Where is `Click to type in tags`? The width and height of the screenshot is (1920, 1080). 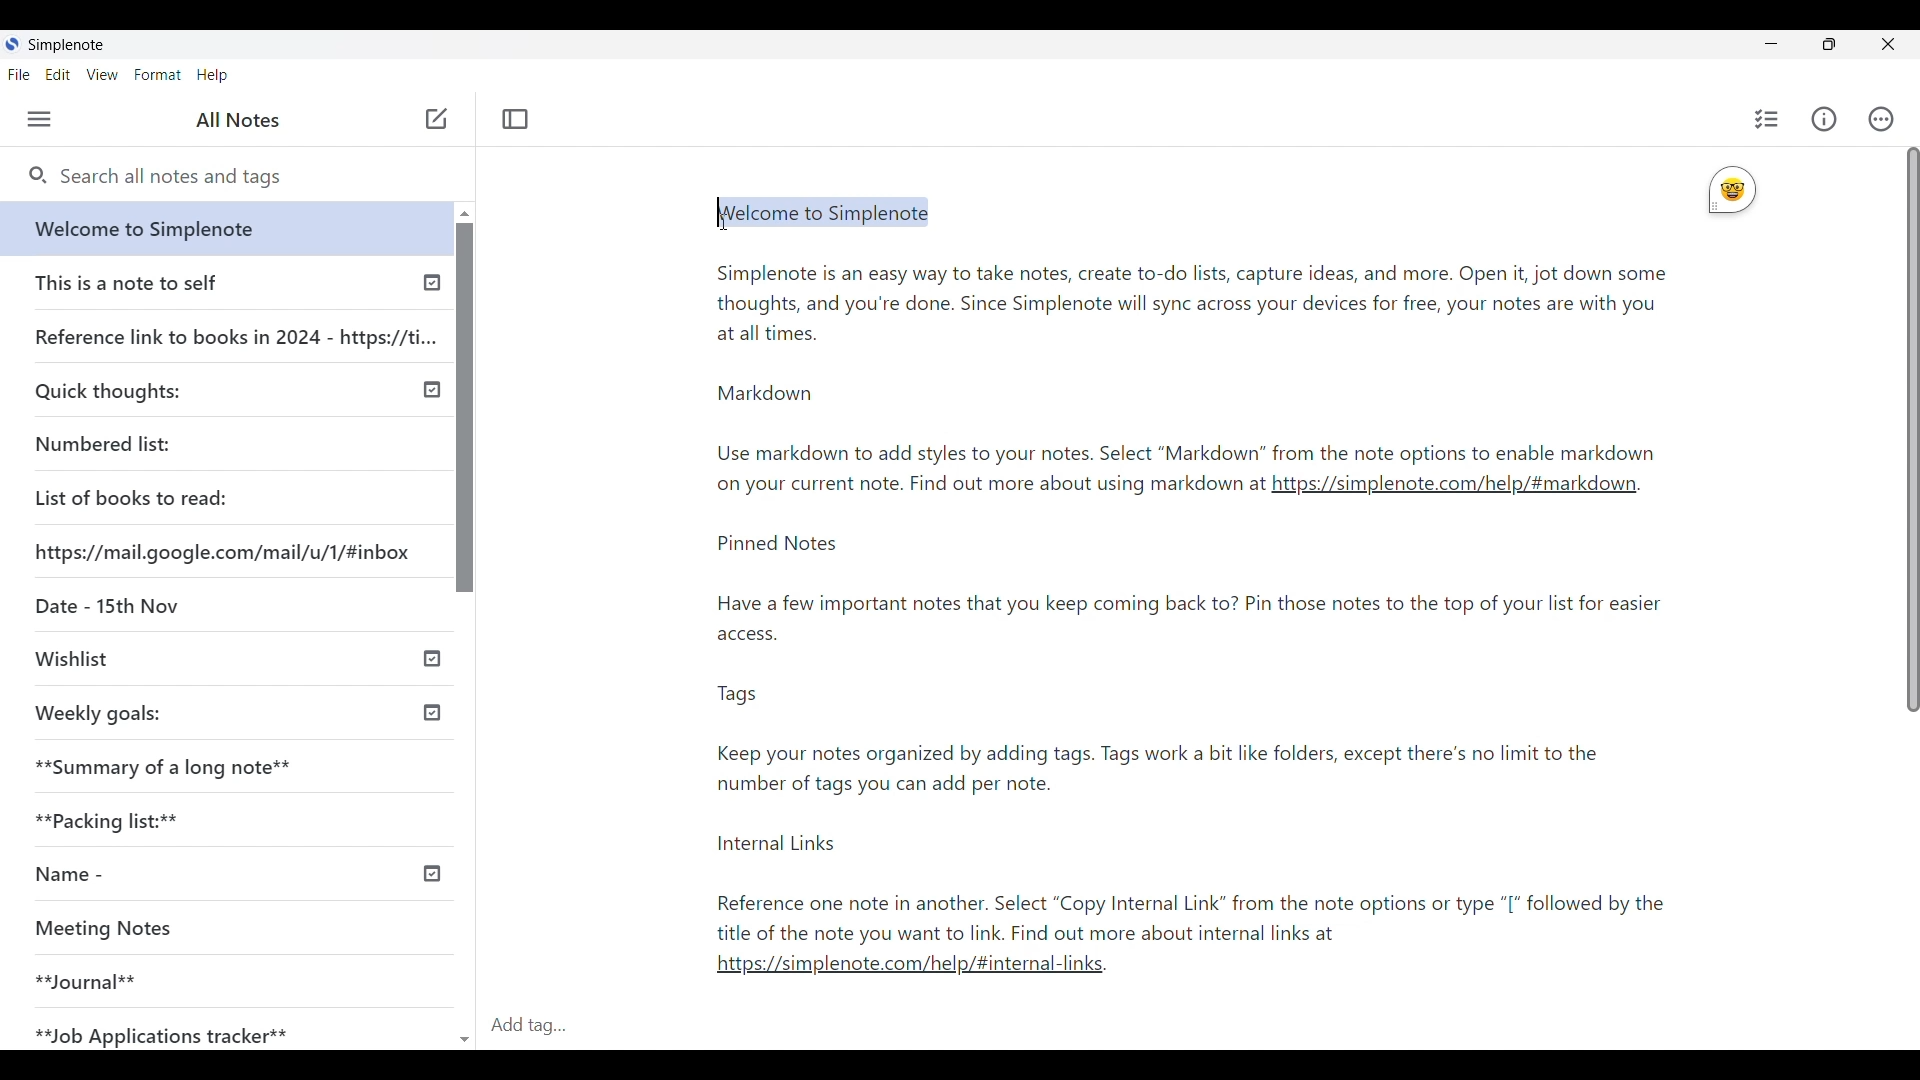 Click to type in tags is located at coordinates (1198, 1026).